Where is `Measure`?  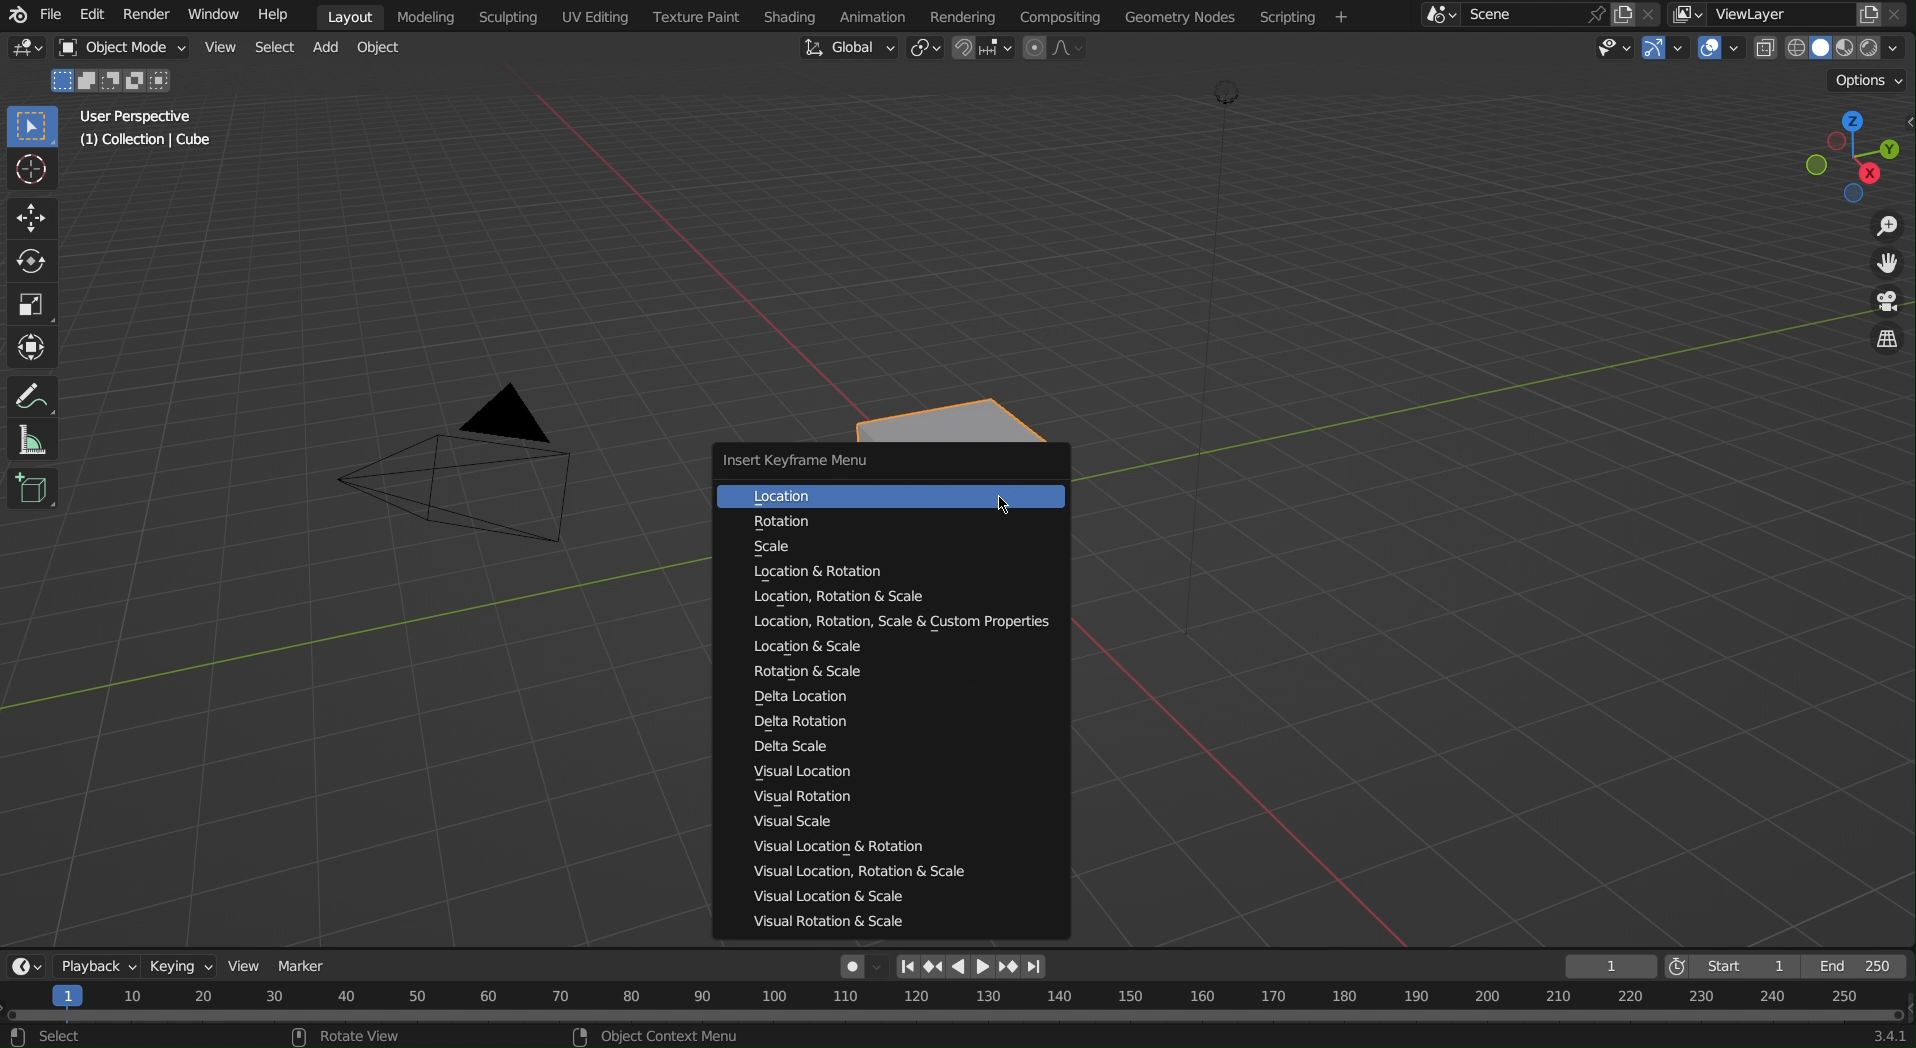 Measure is located at coordinates (34, 440).